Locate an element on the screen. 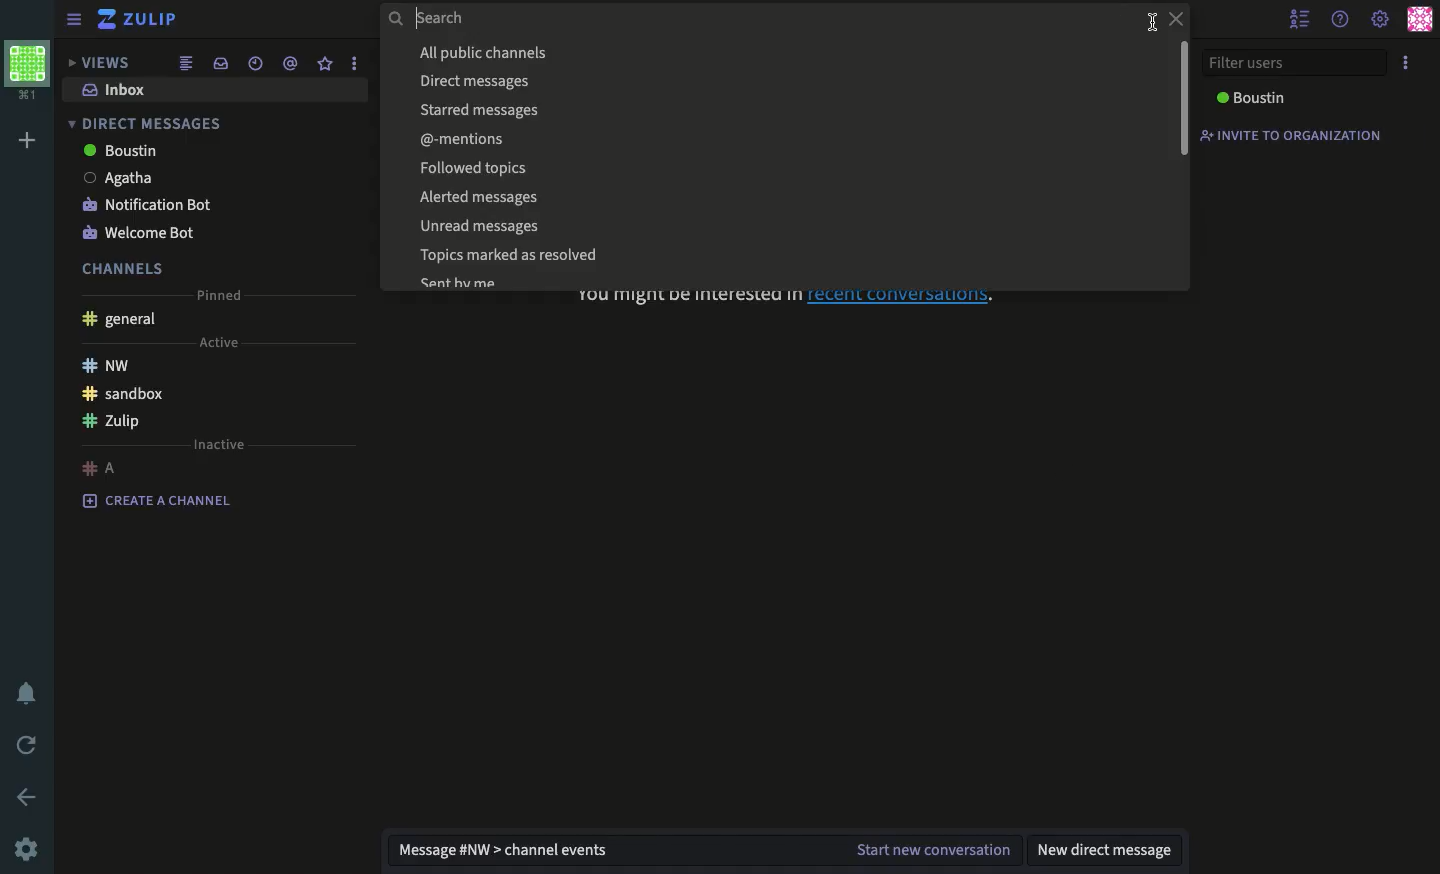 The image size is (1440, 874). workspace profile is located at coordinates (26, 69).